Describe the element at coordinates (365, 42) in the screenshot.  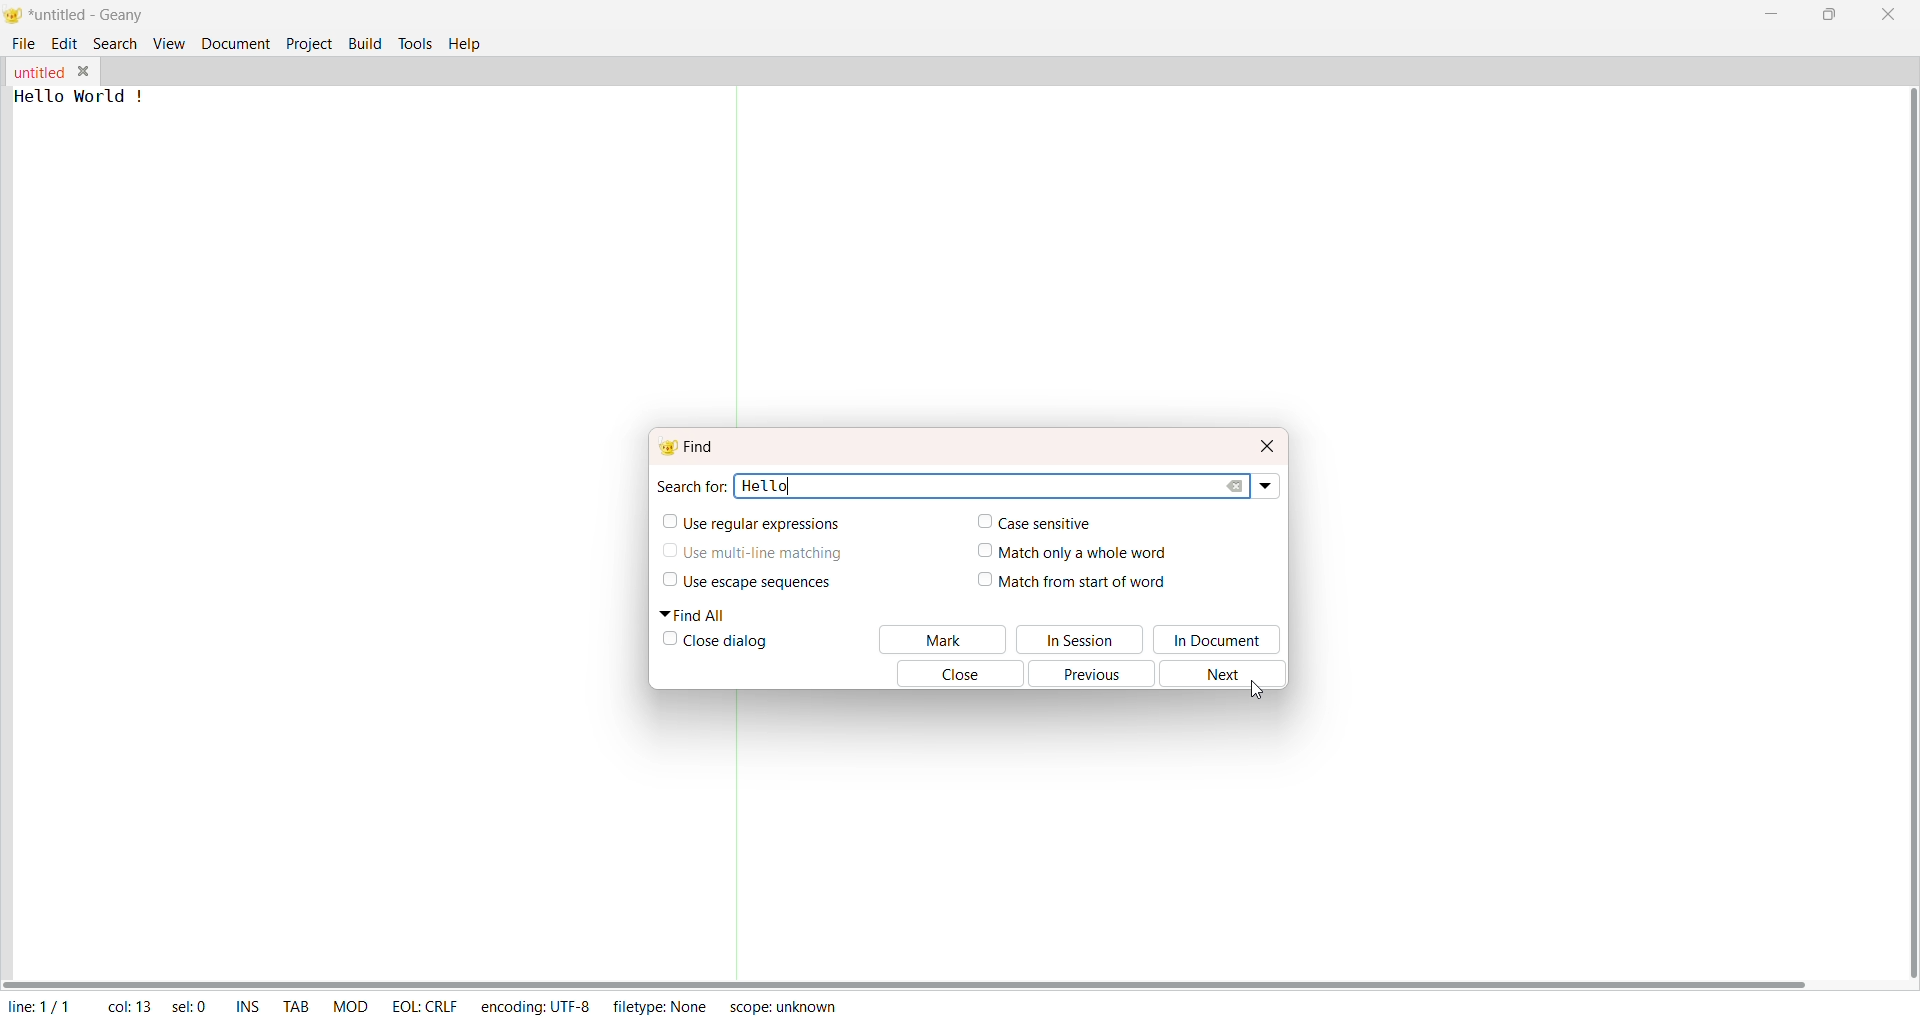
I see `Build` at that location.